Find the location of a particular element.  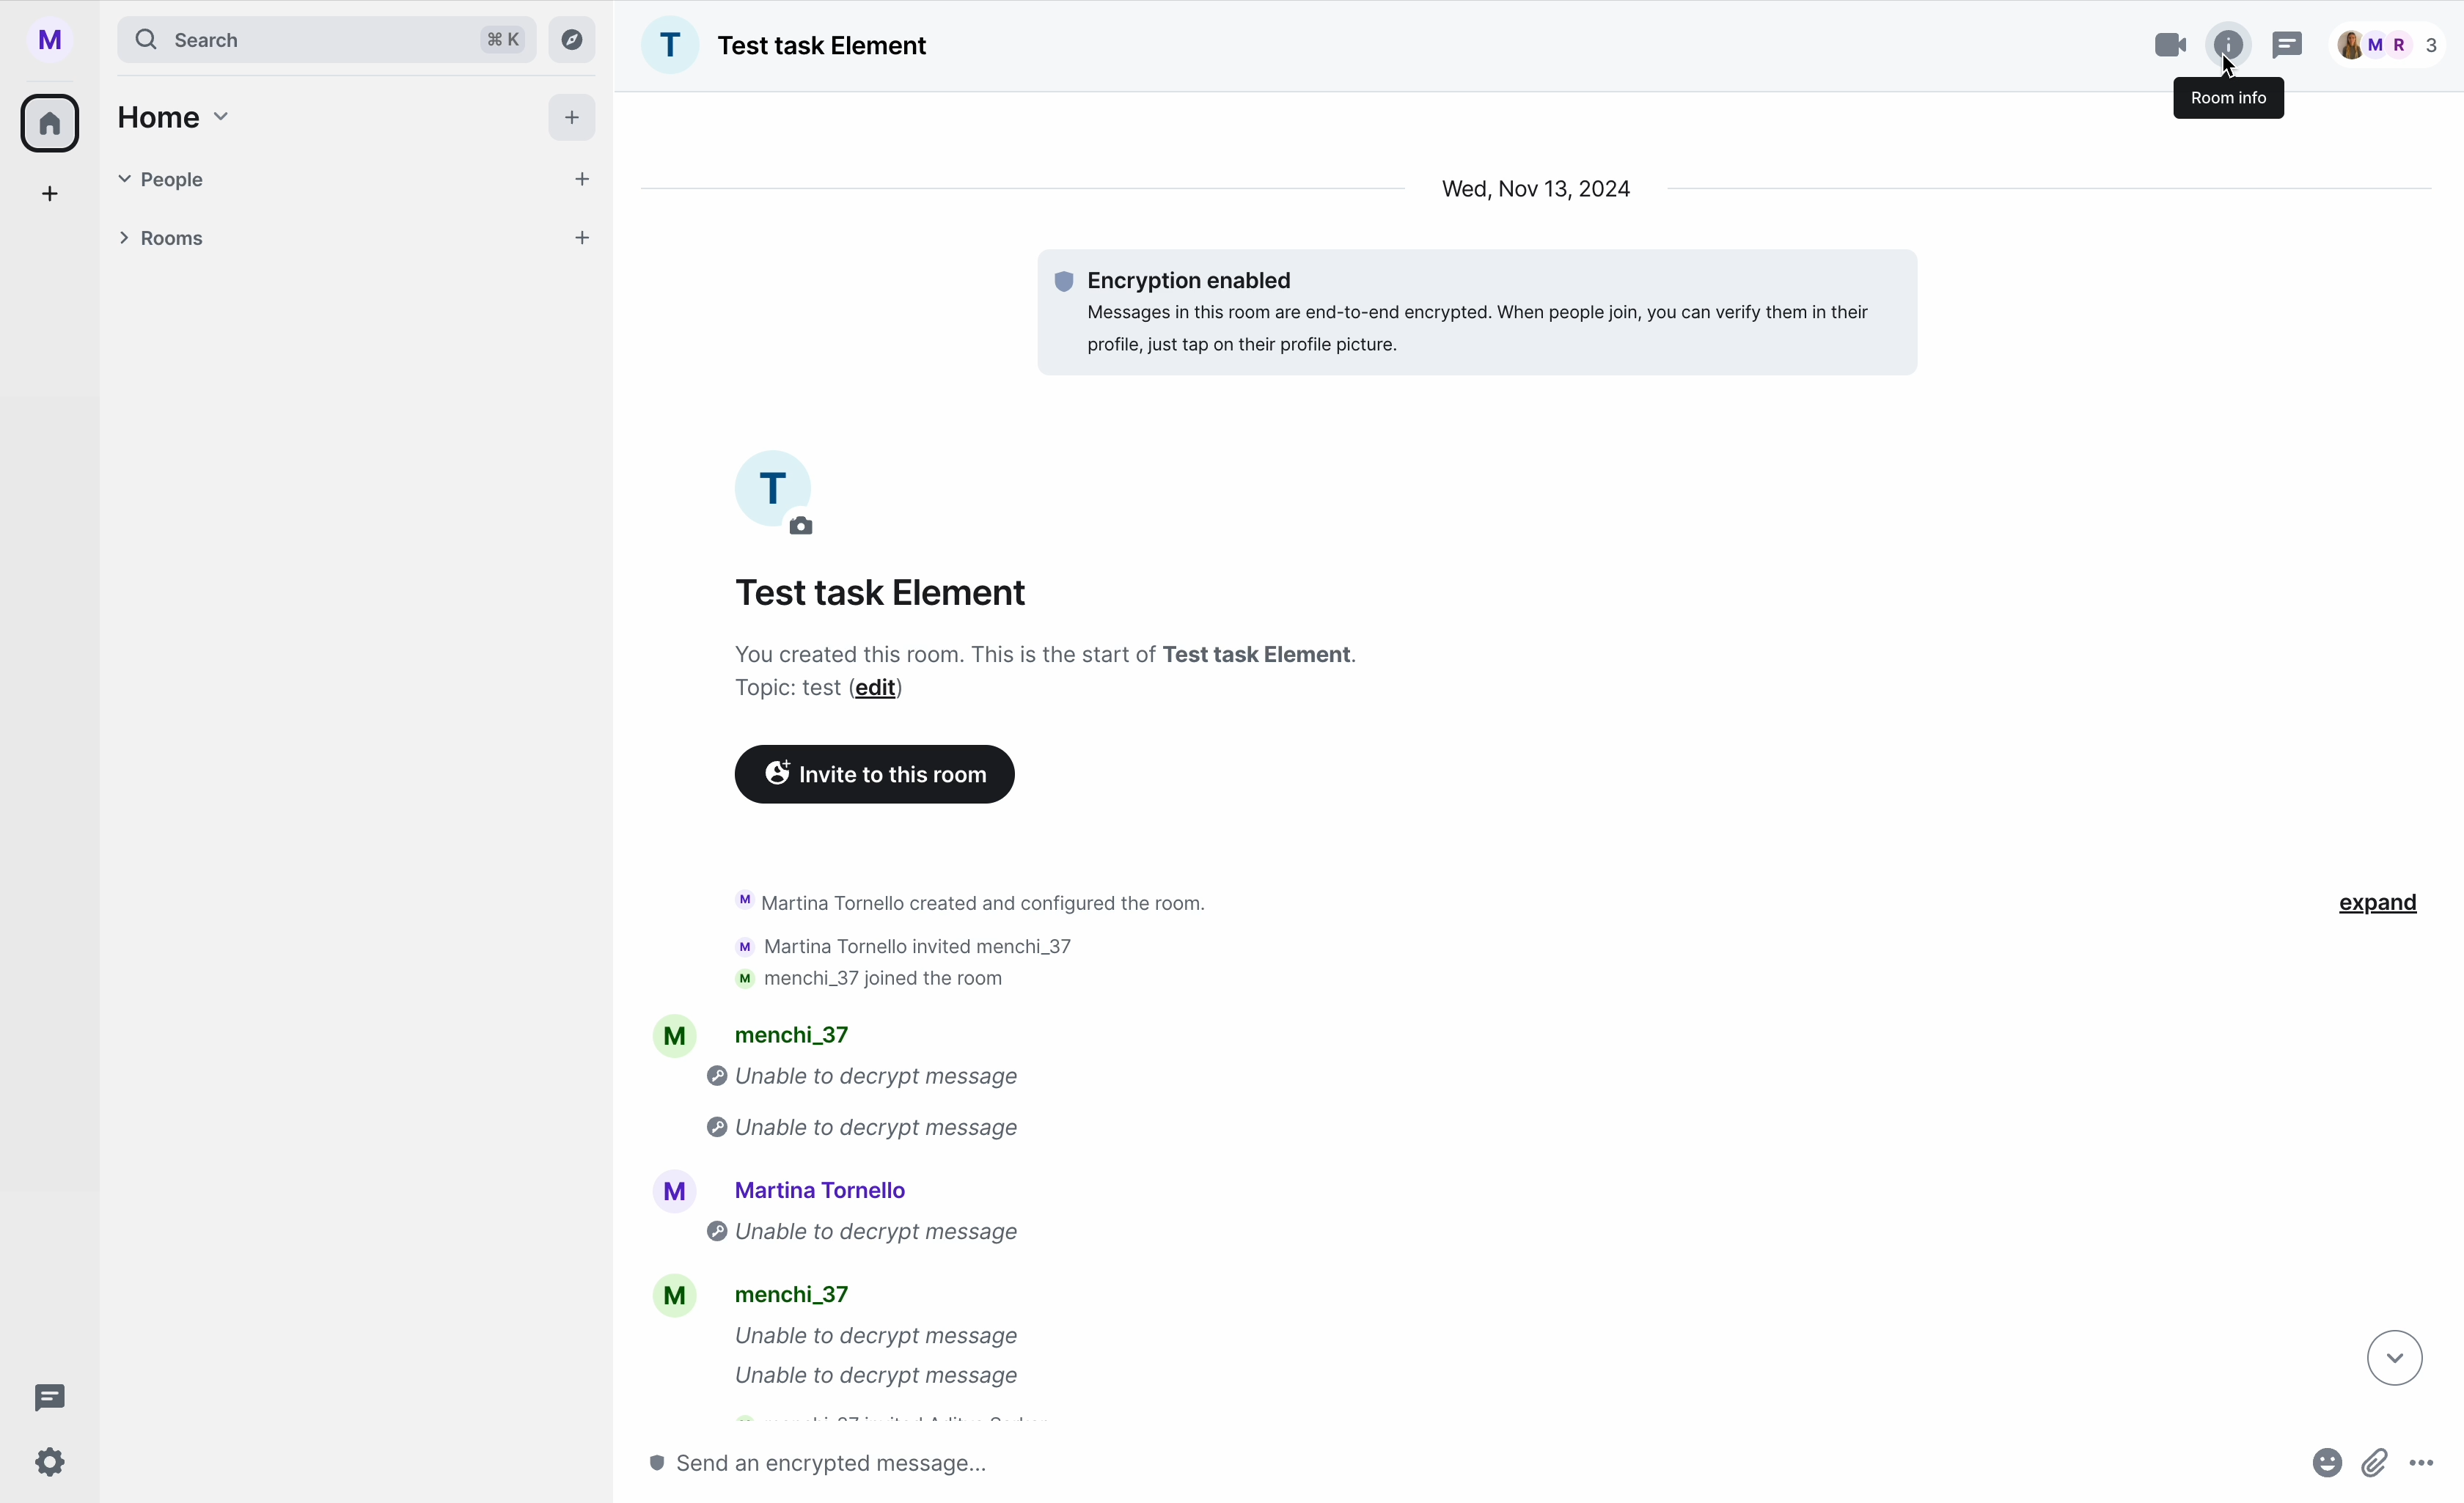

expand button is located at coordinates (2376, 905).